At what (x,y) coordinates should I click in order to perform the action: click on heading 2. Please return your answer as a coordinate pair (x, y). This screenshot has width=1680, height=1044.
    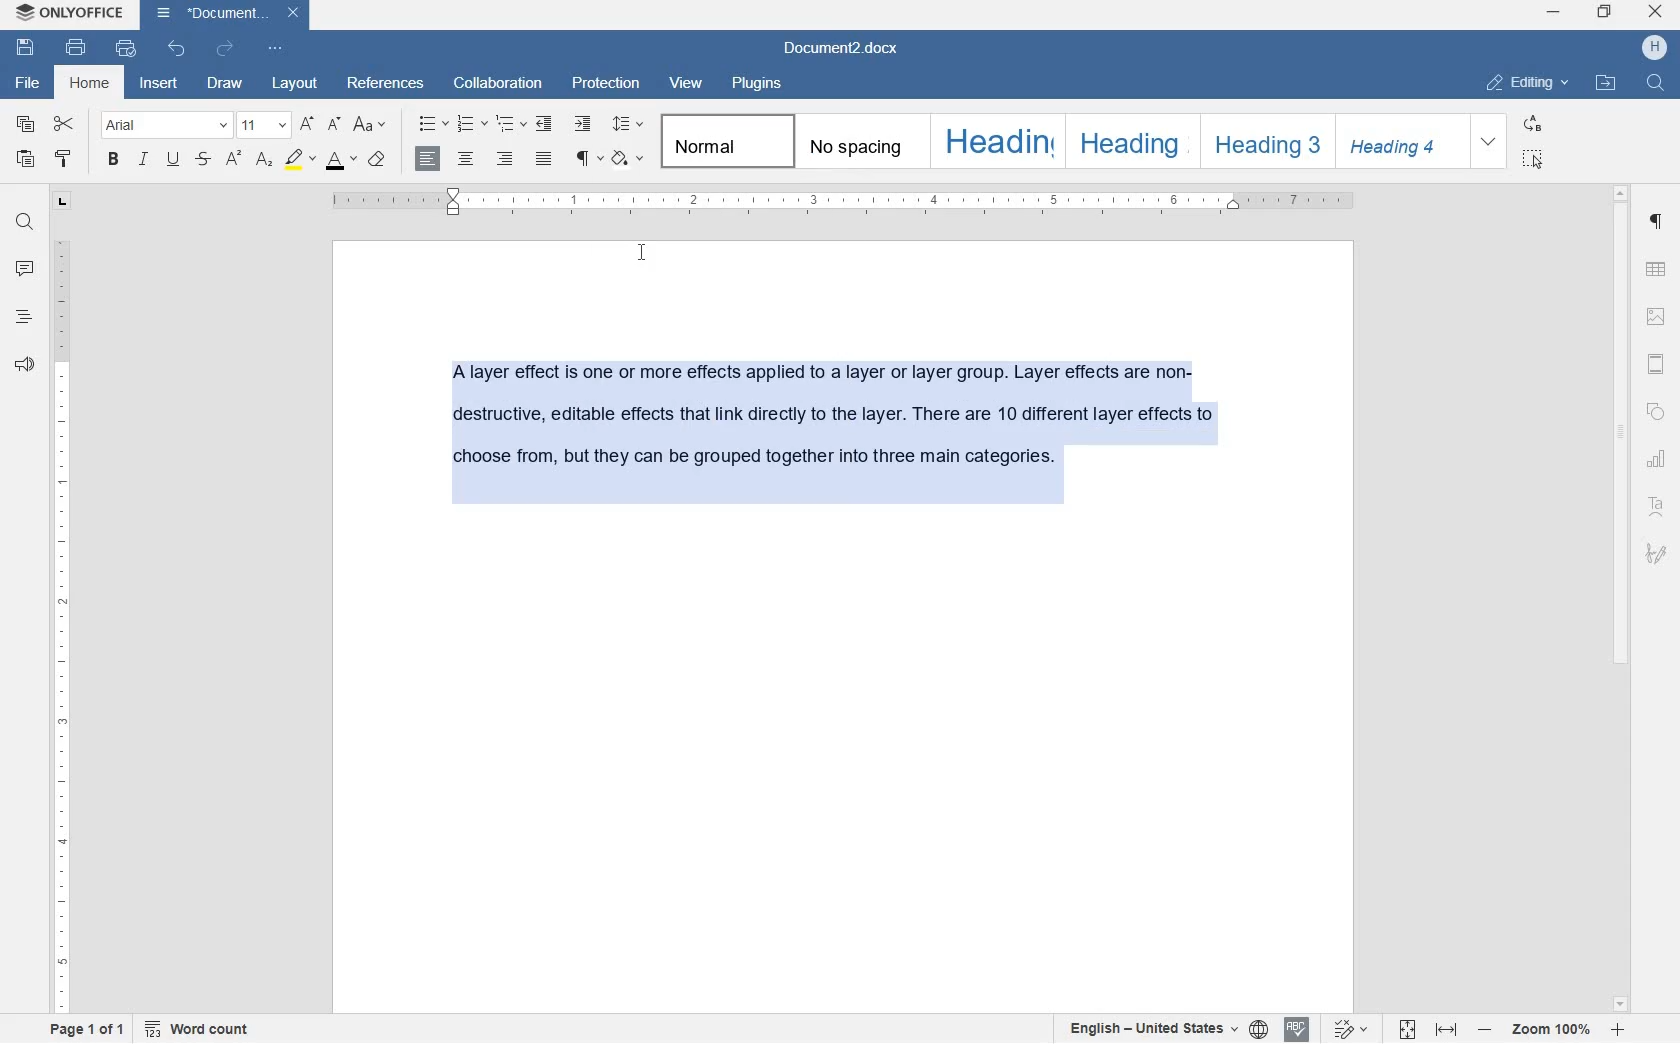
    Looking at the image, I should click on (1130, 141).